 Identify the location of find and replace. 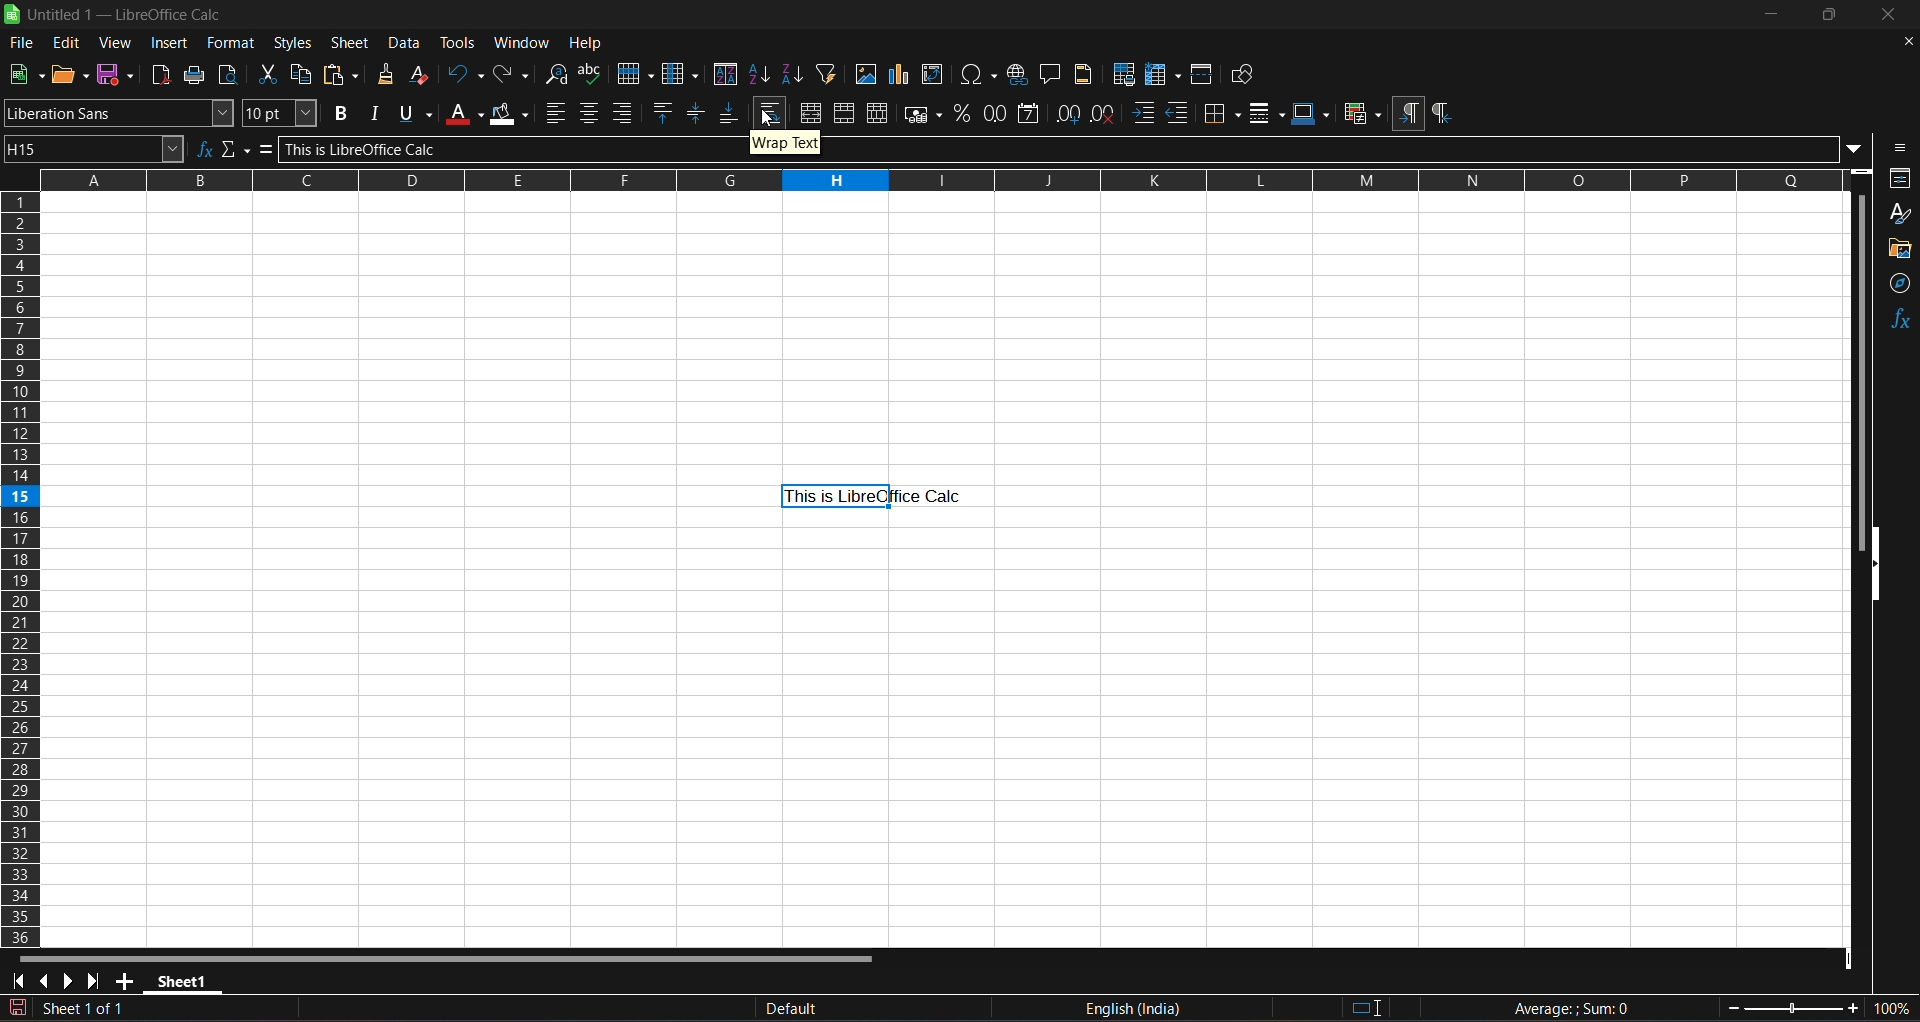
(557, 75).